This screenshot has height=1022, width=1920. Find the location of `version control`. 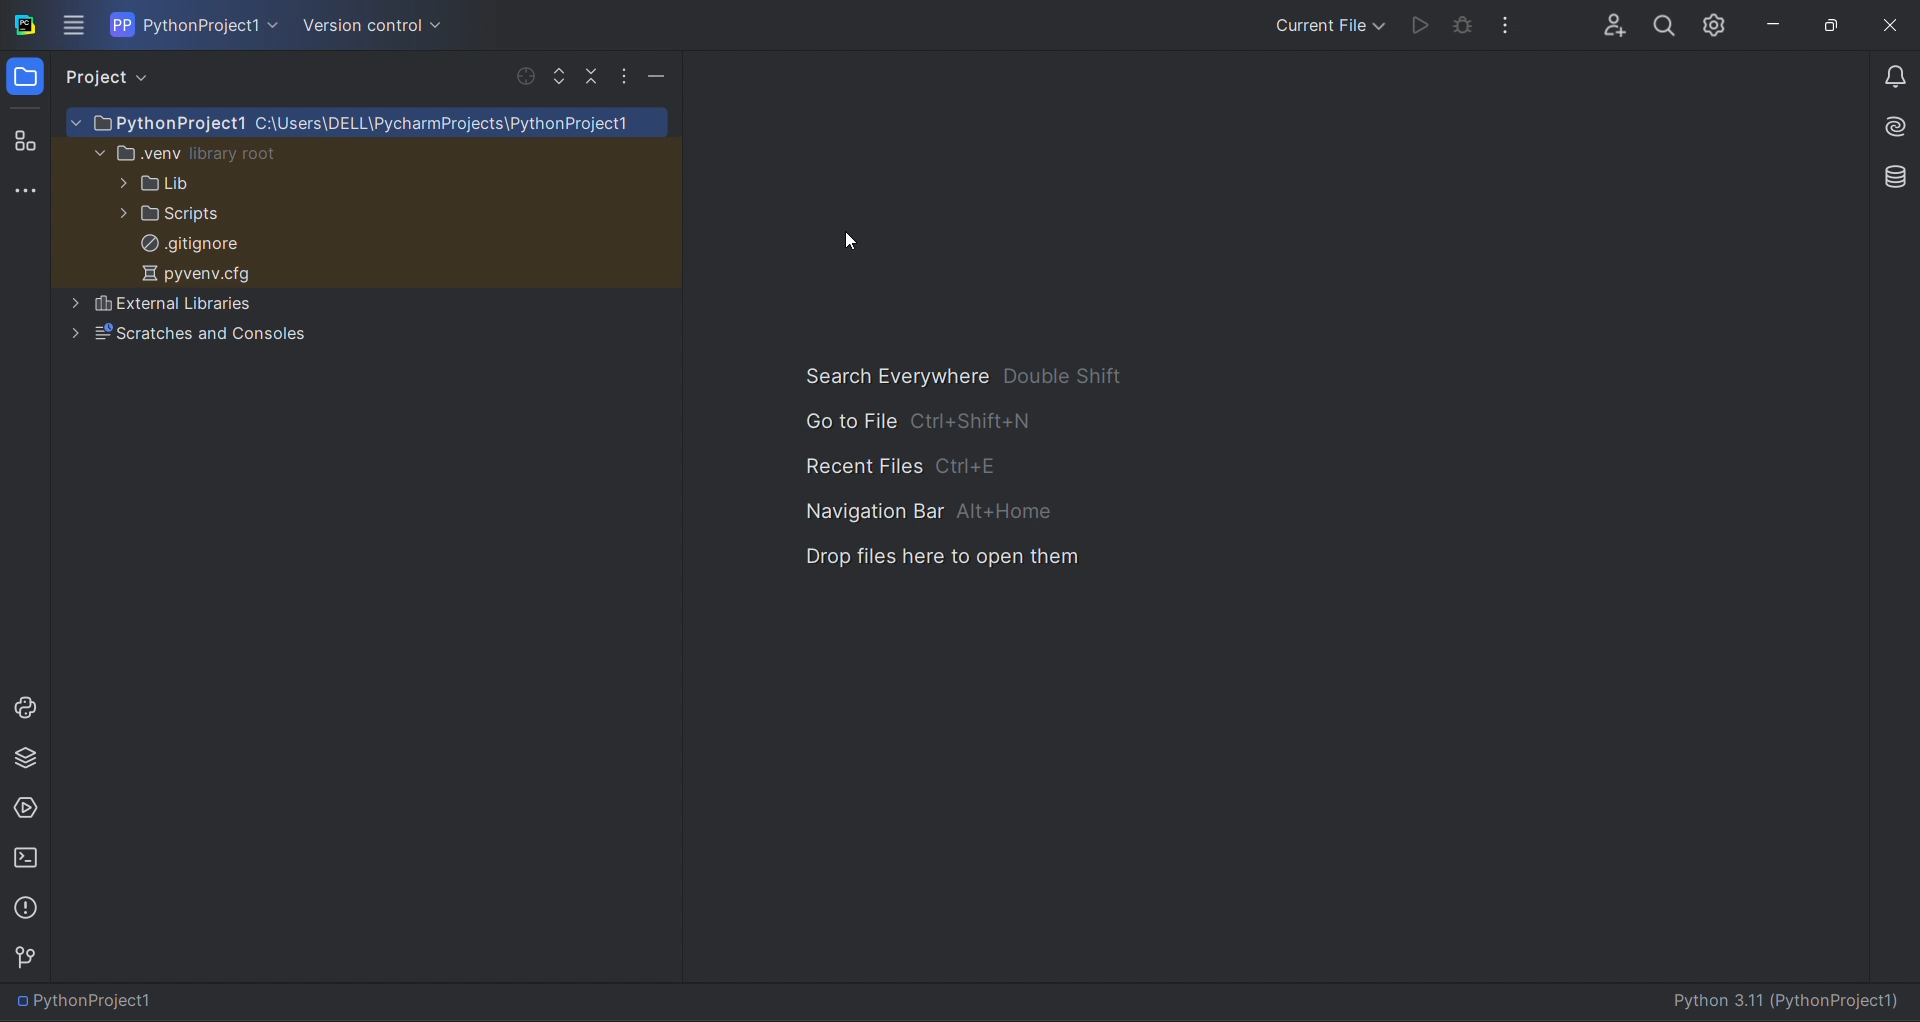

version control is located at coordinates (384, 26).